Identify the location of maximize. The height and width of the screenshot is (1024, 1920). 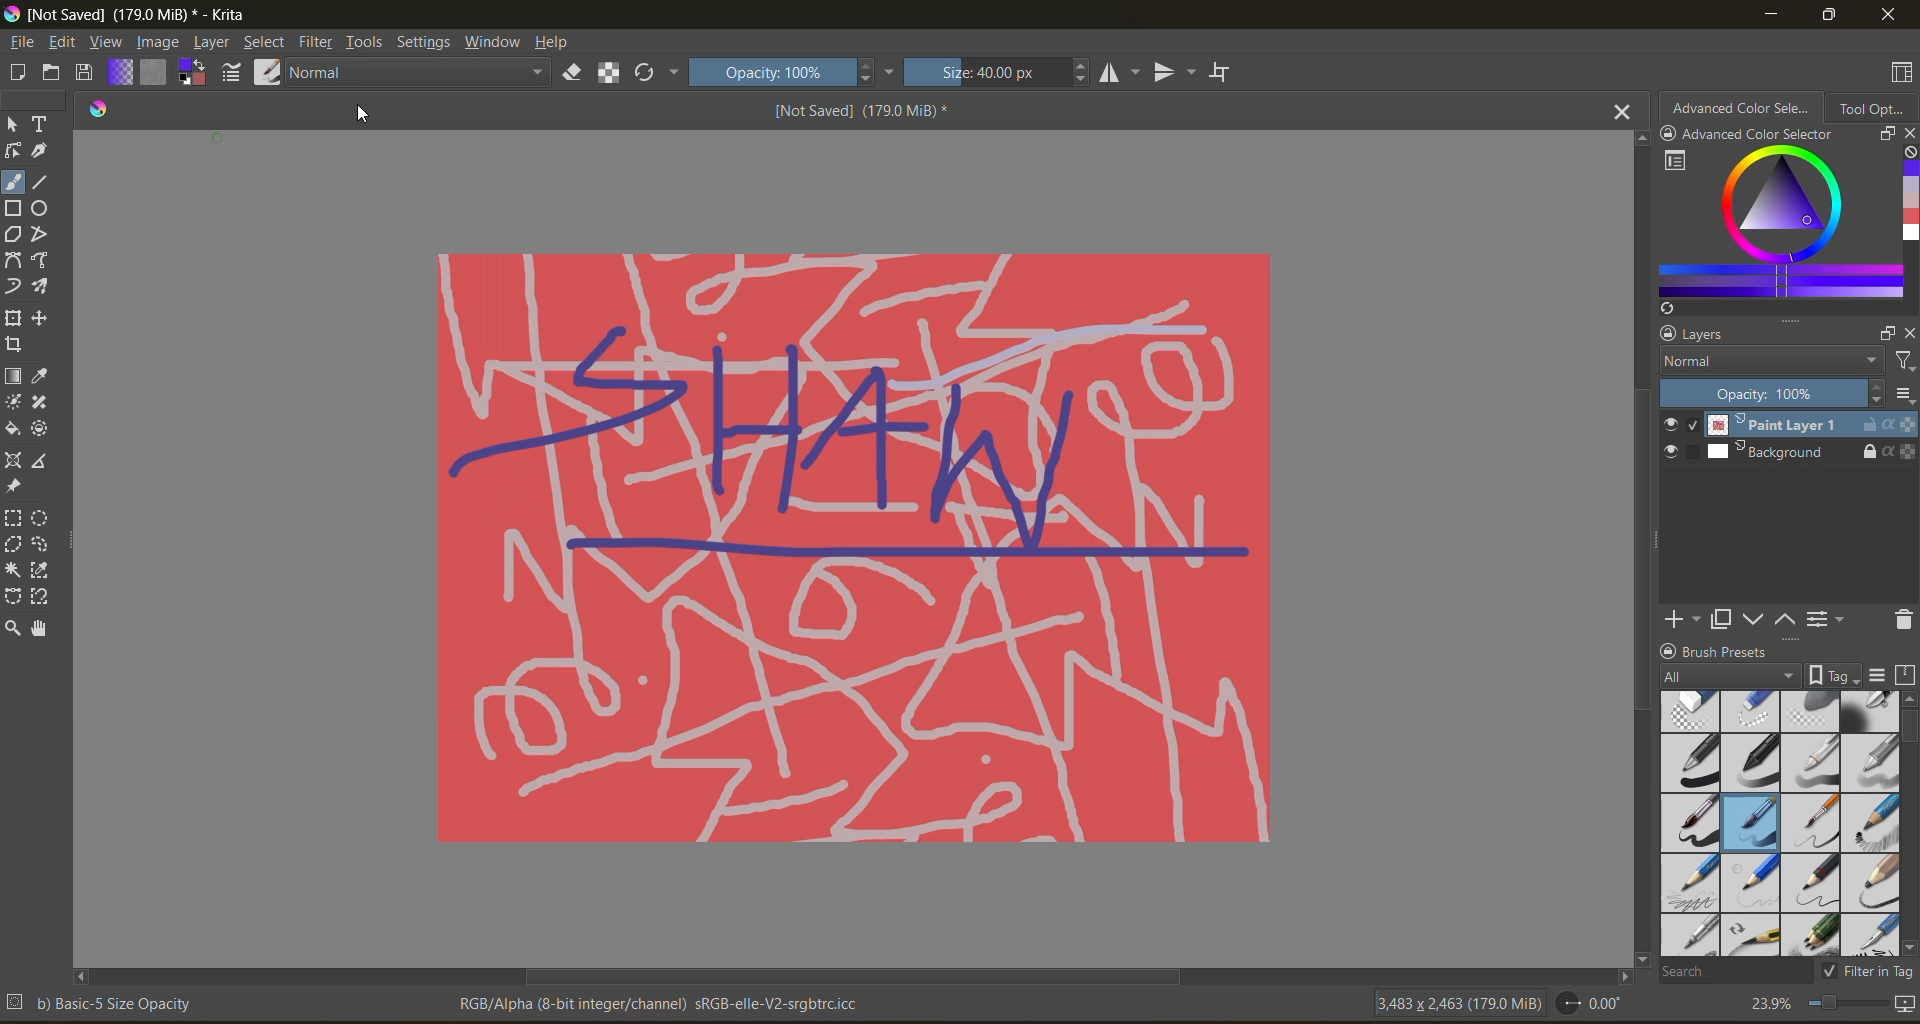
(1831, 16).